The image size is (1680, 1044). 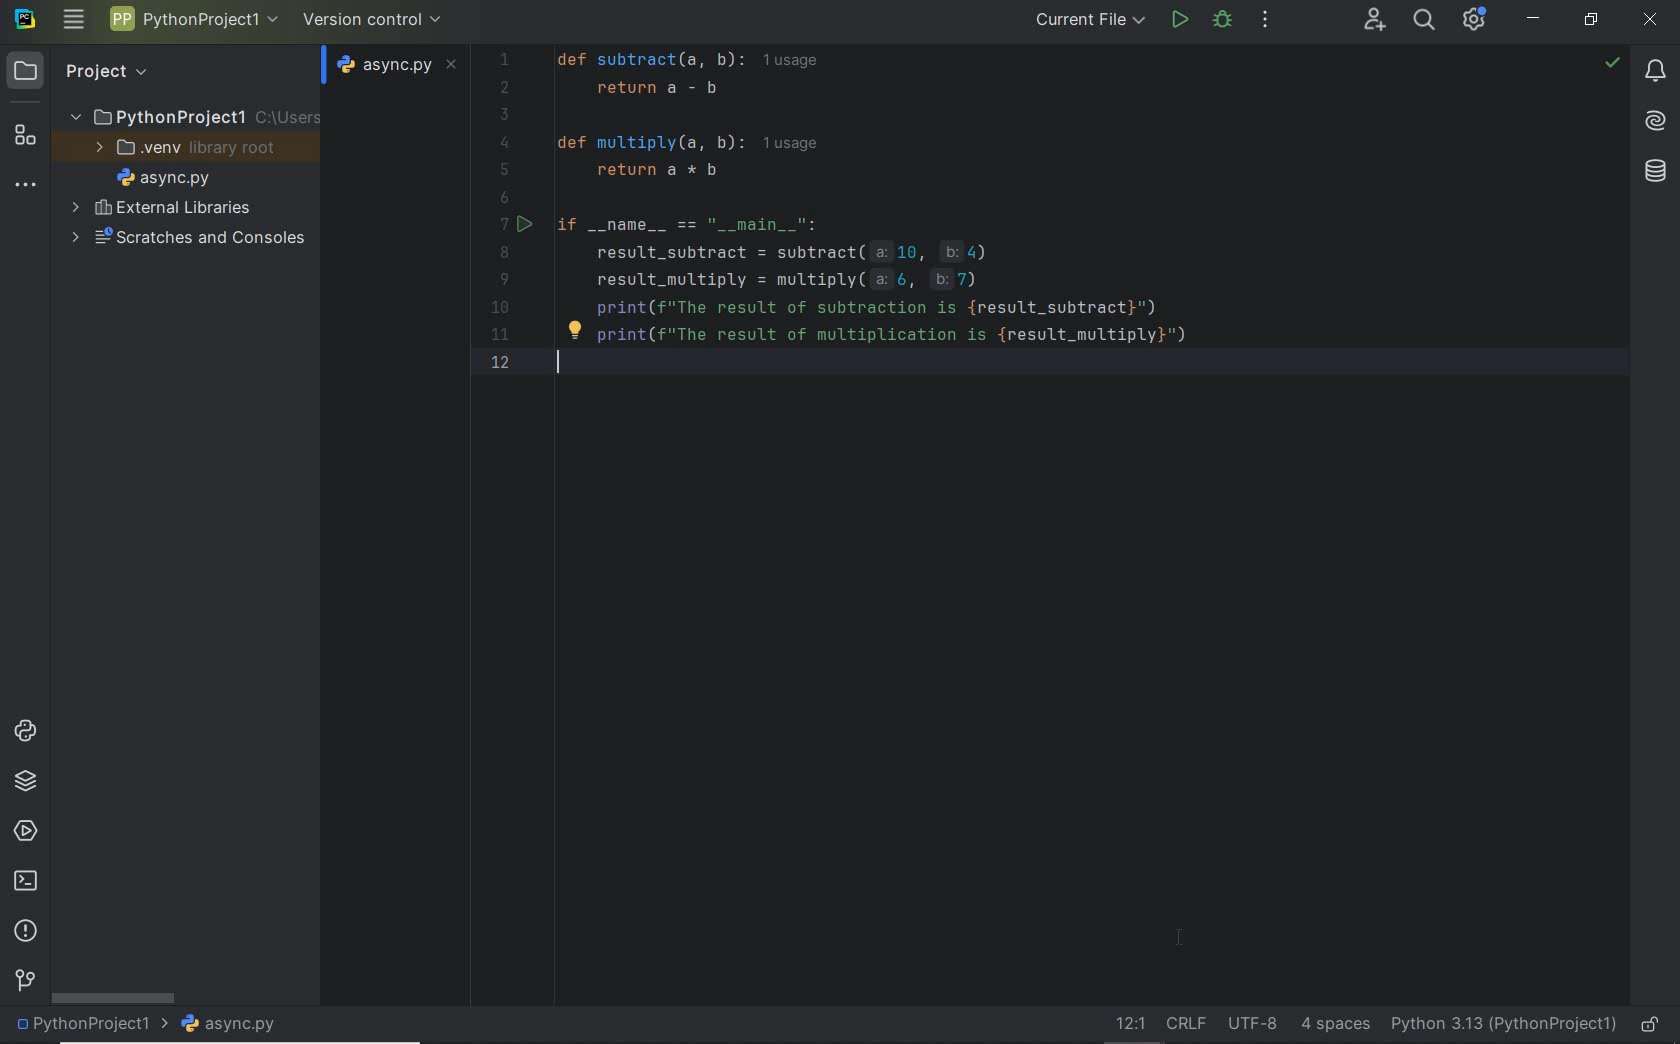 I want to click on Version Control, so click(x=373, y=21).